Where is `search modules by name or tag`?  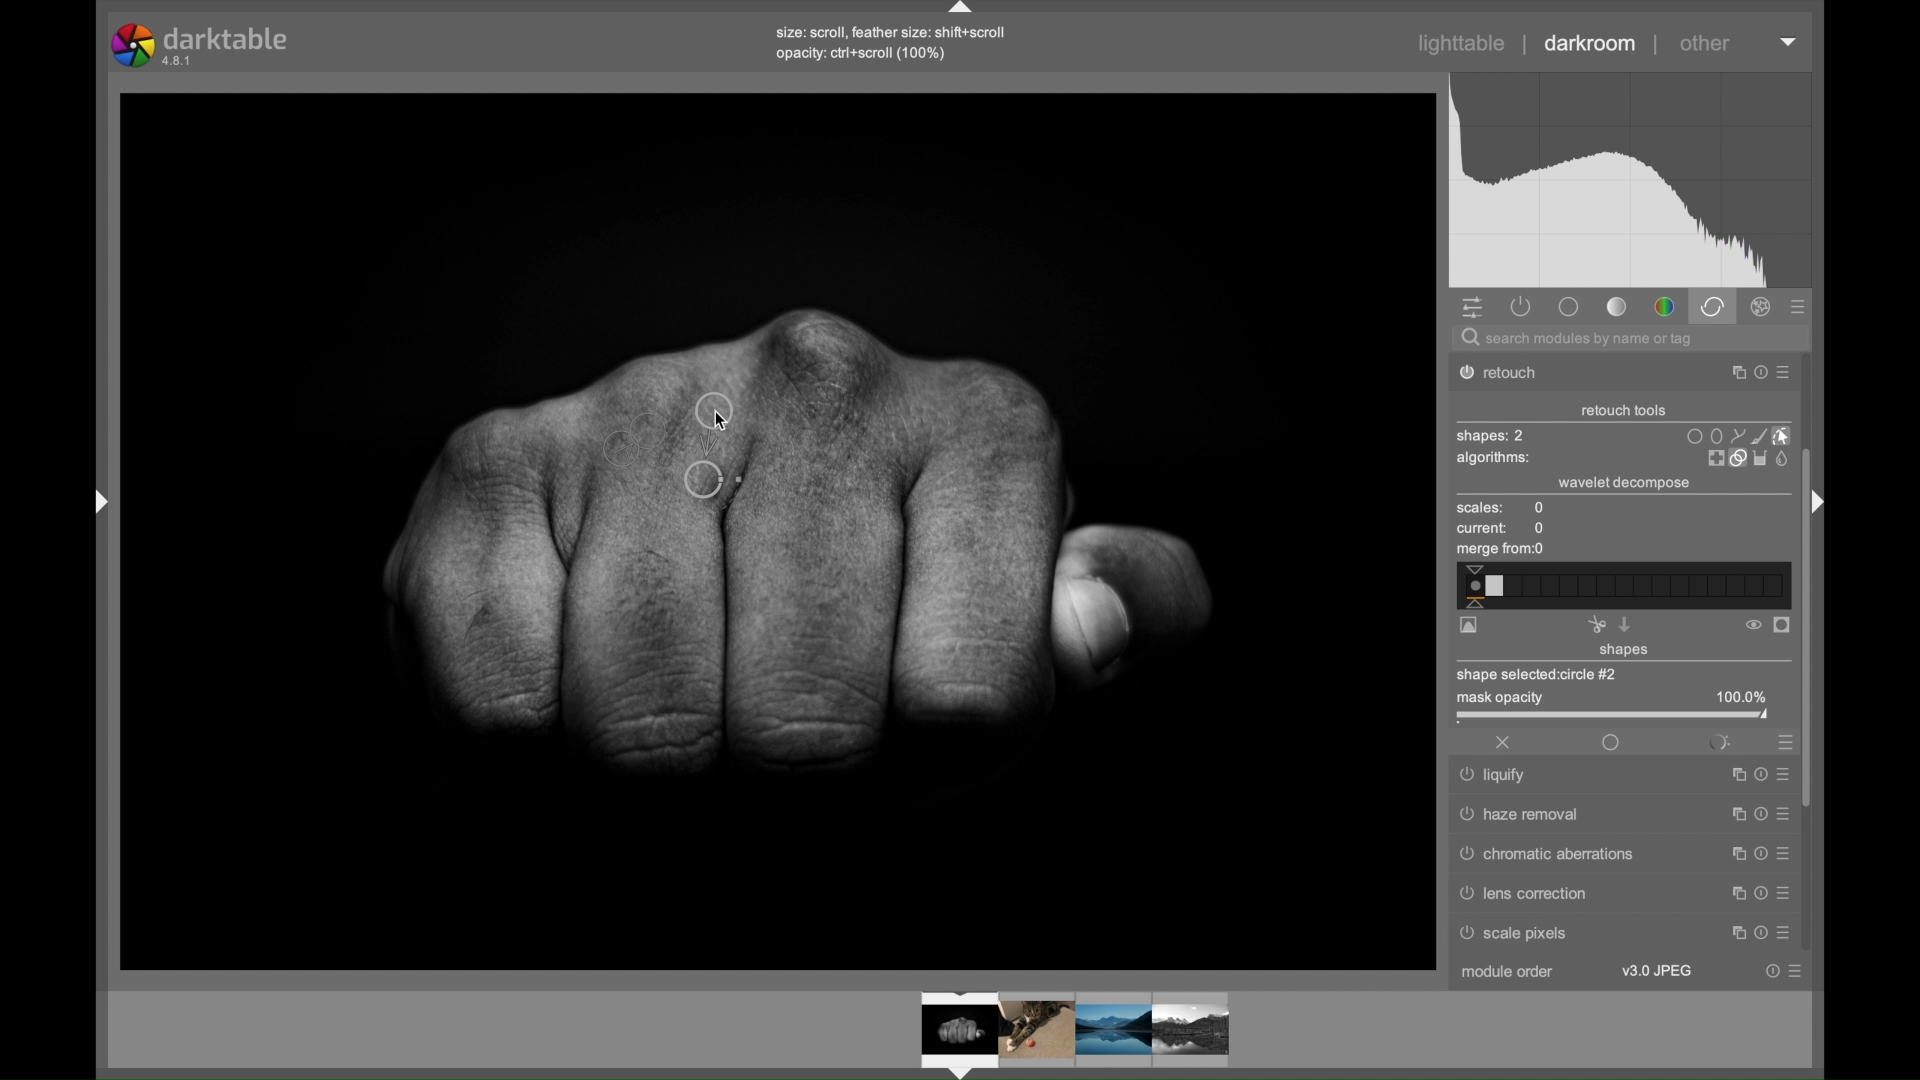 search modules by name or tag is located at coordinates (1579, 340).